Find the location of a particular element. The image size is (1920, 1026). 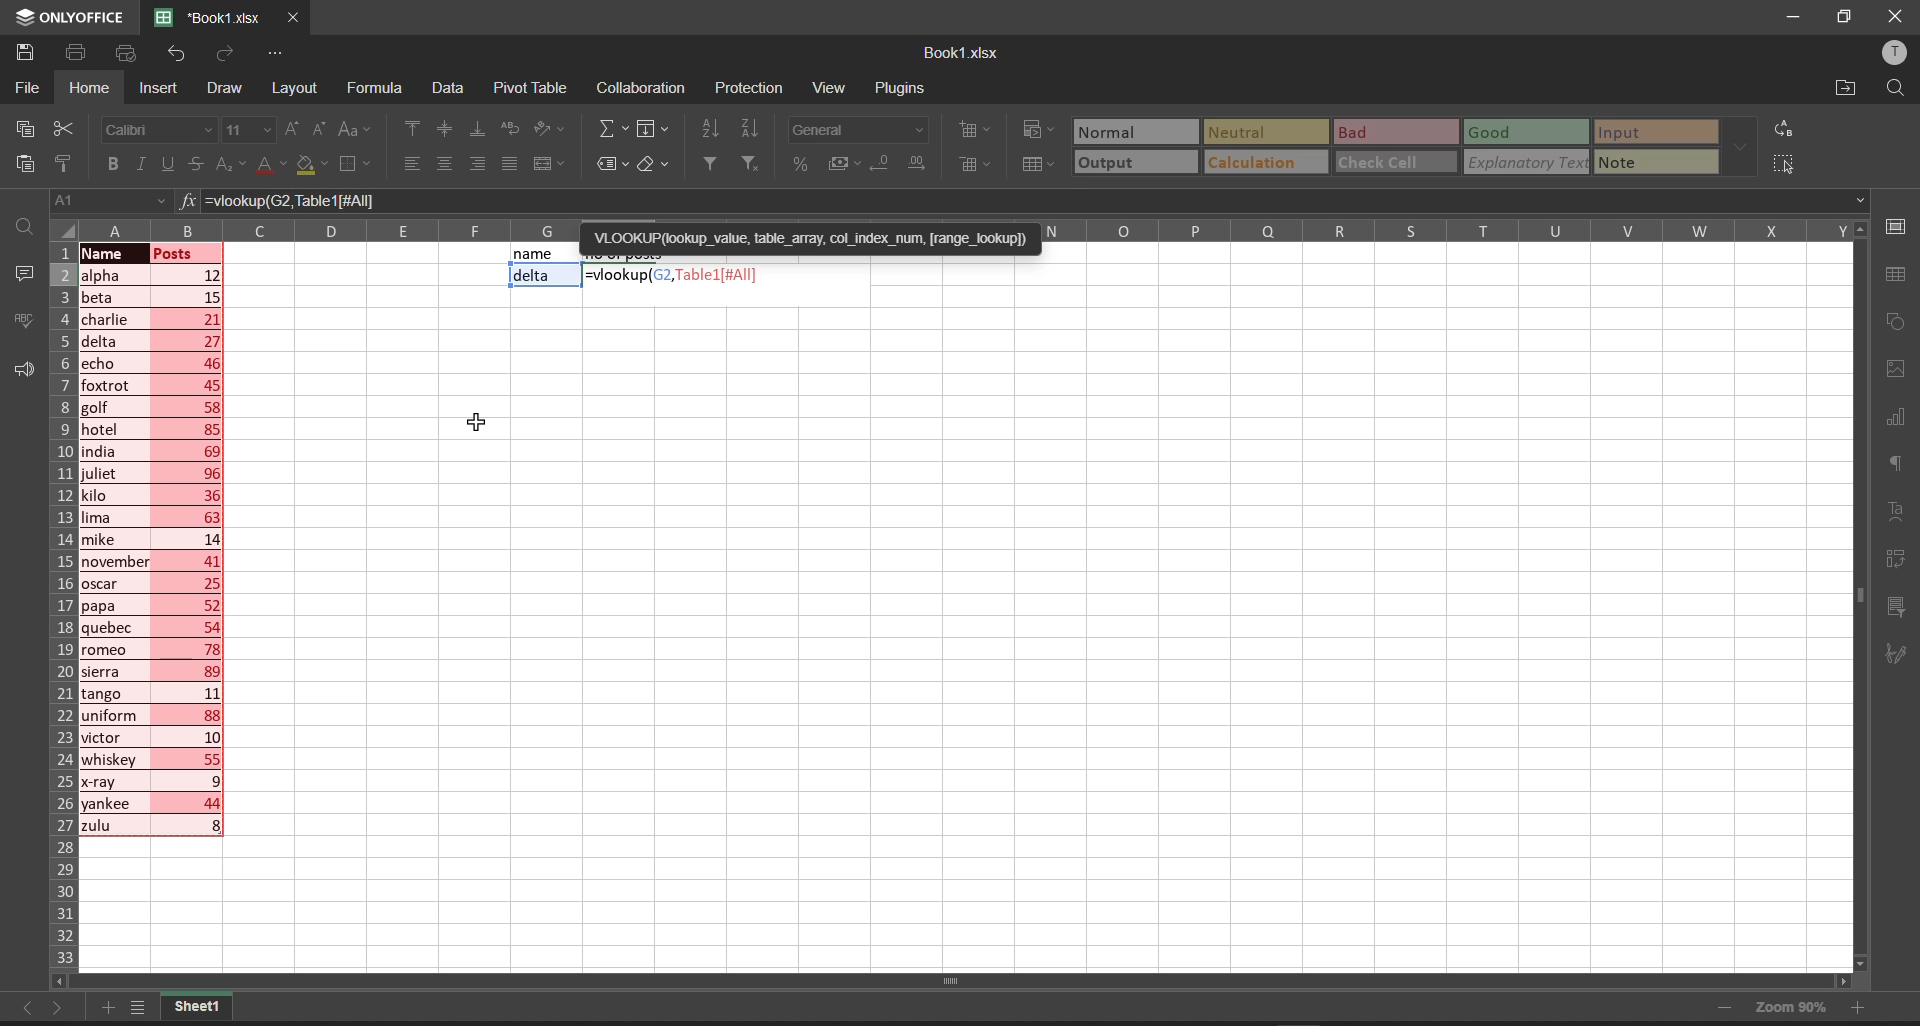

pivot table settings is located at coordinates (1902, 558).